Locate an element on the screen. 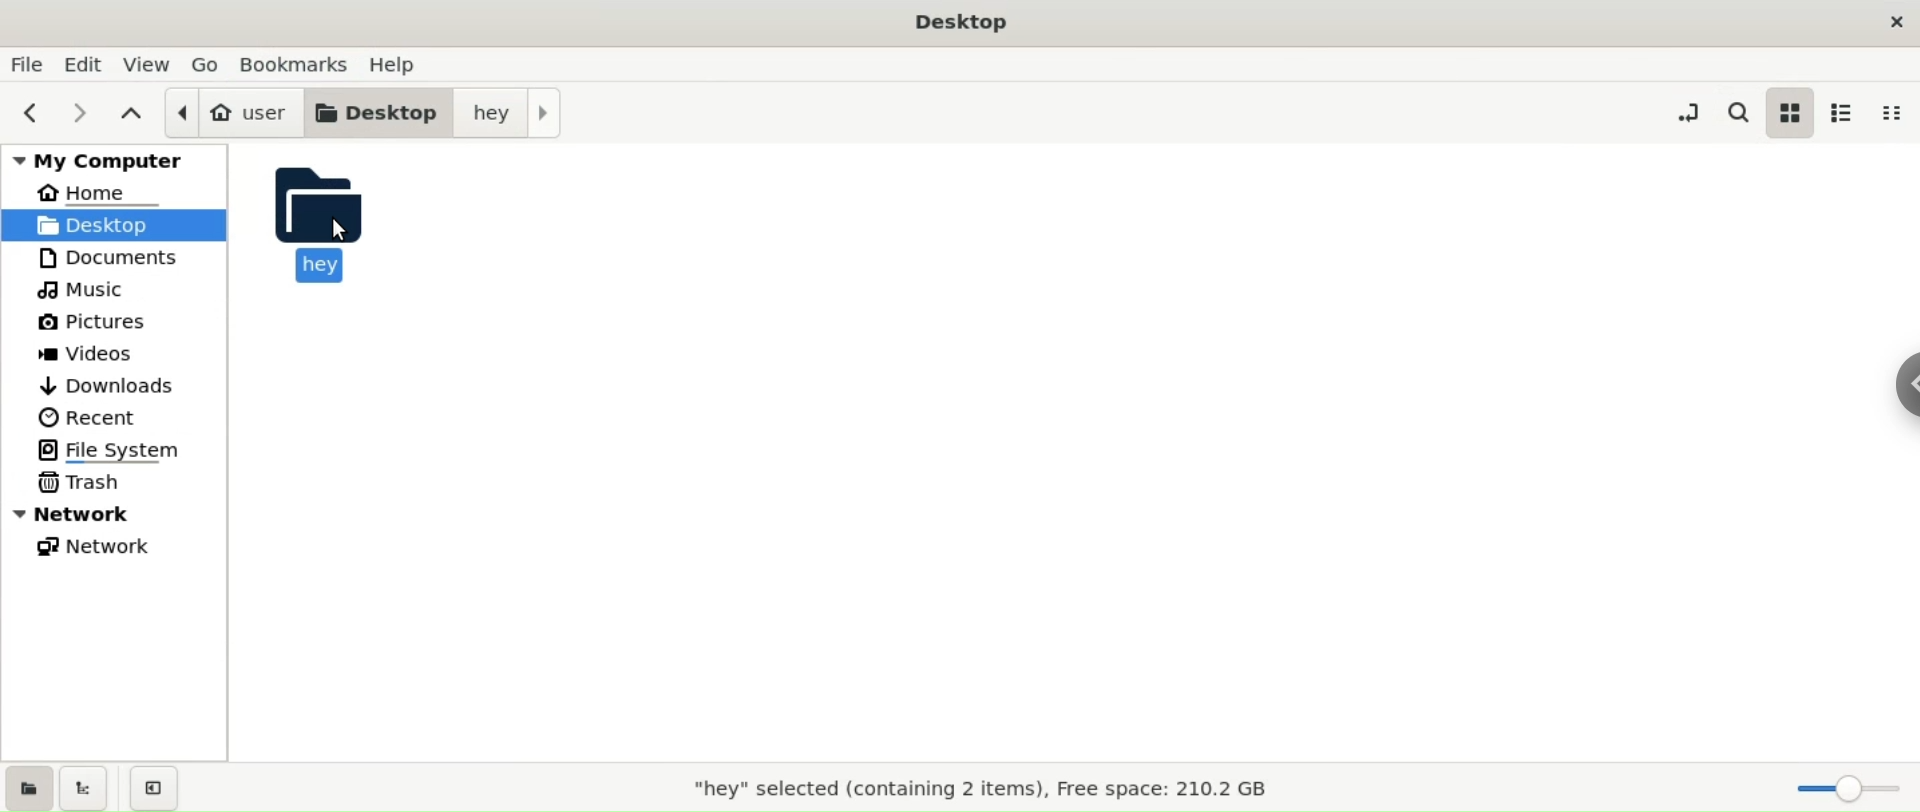 The width and height of the screenshot is (1920, 812). help is located at coordinates (399, 64).